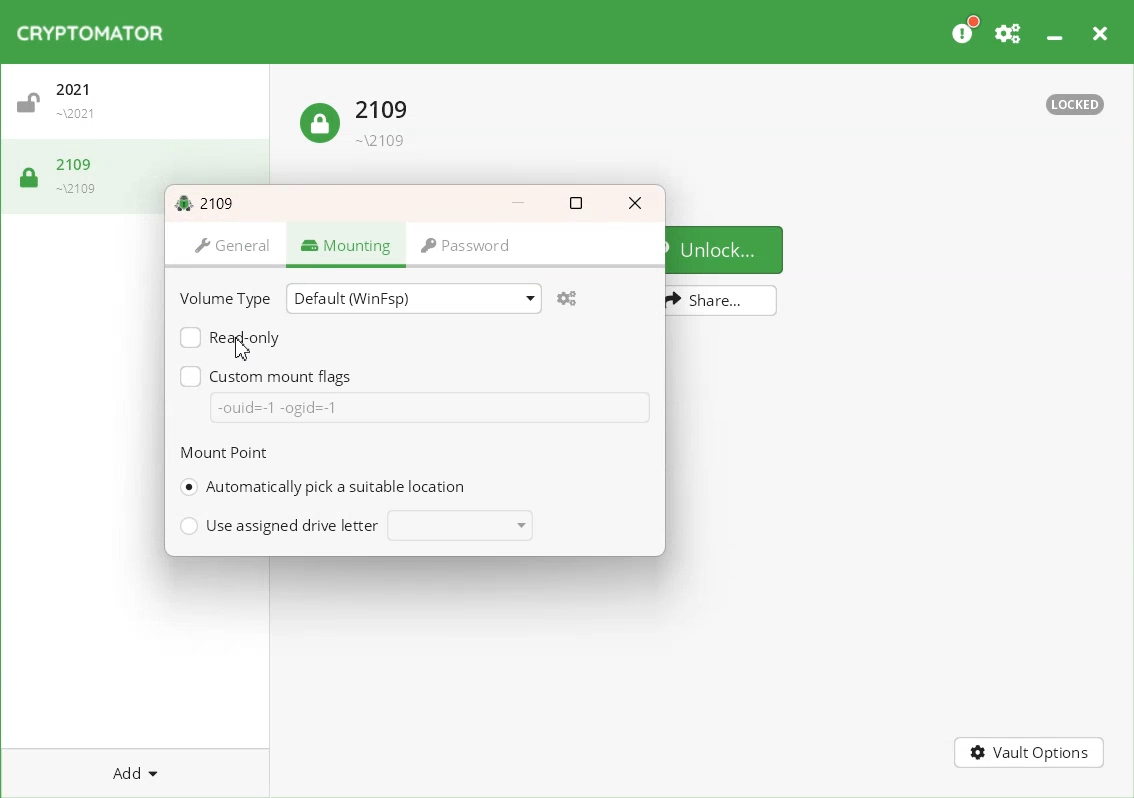 The image size is (1134, 798). Describe the element at coordinates (722, 301) in the screenshot. I see `Share` at that location.